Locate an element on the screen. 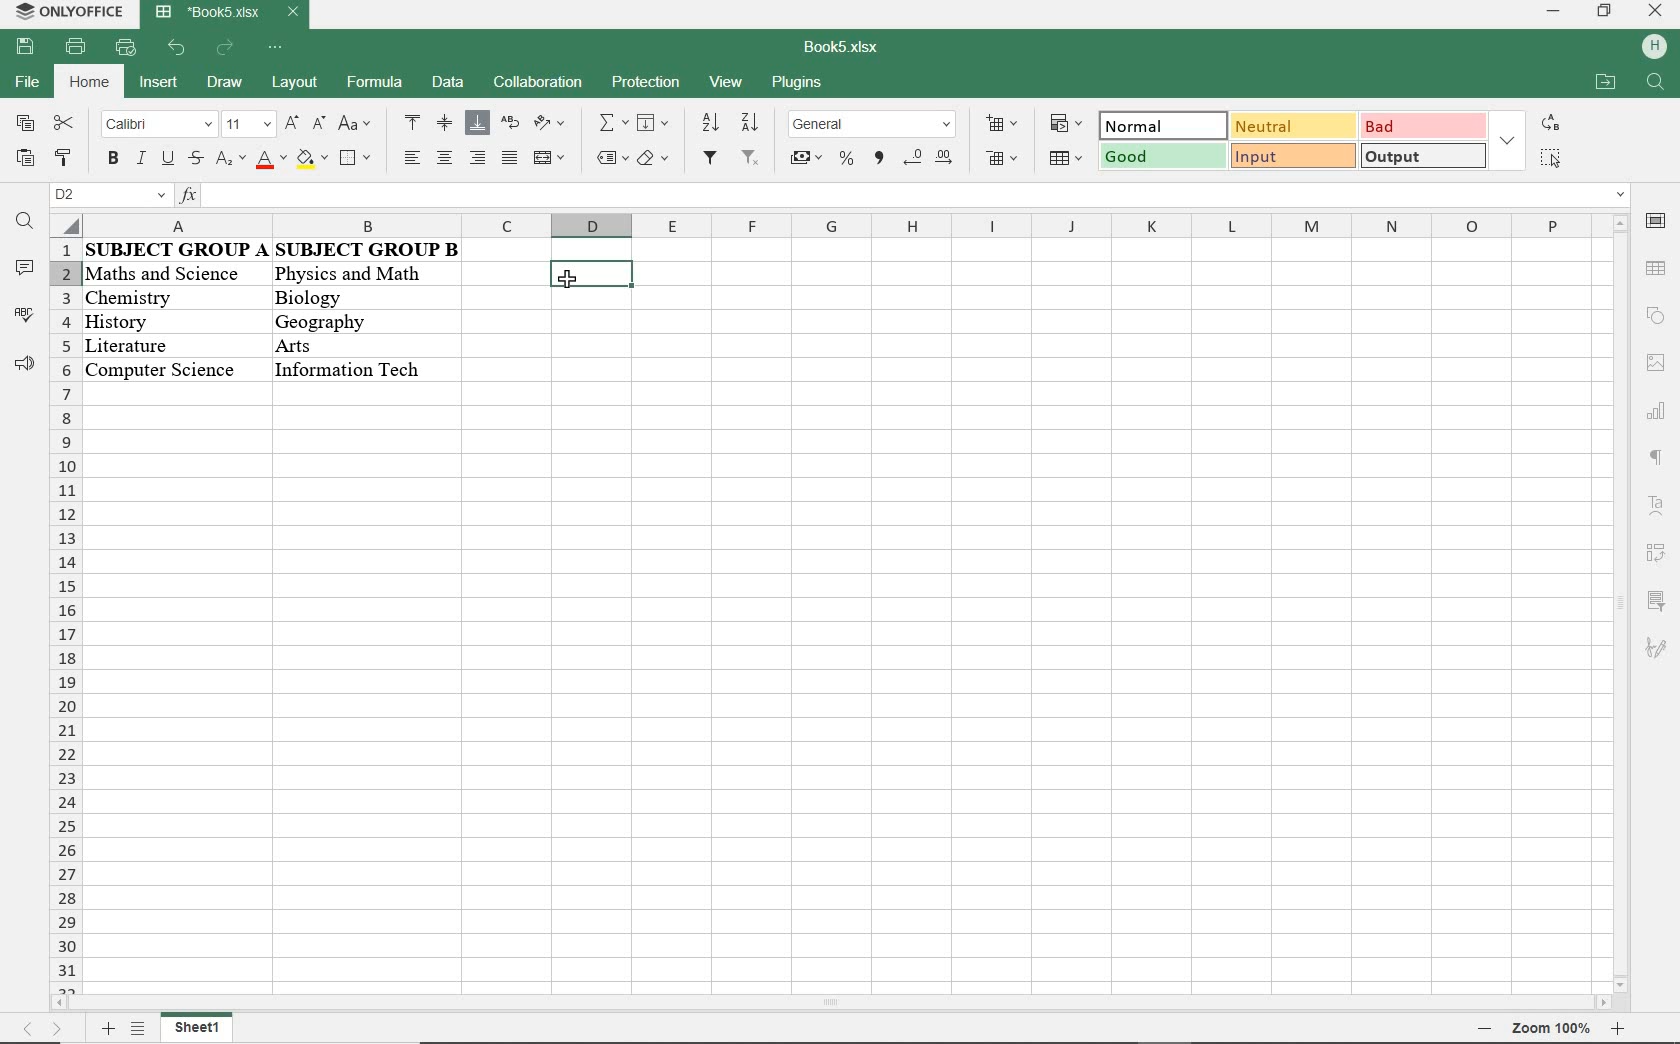 This screenshot has width=1680, height=1044. sign is located at coordinates (1654, 318).